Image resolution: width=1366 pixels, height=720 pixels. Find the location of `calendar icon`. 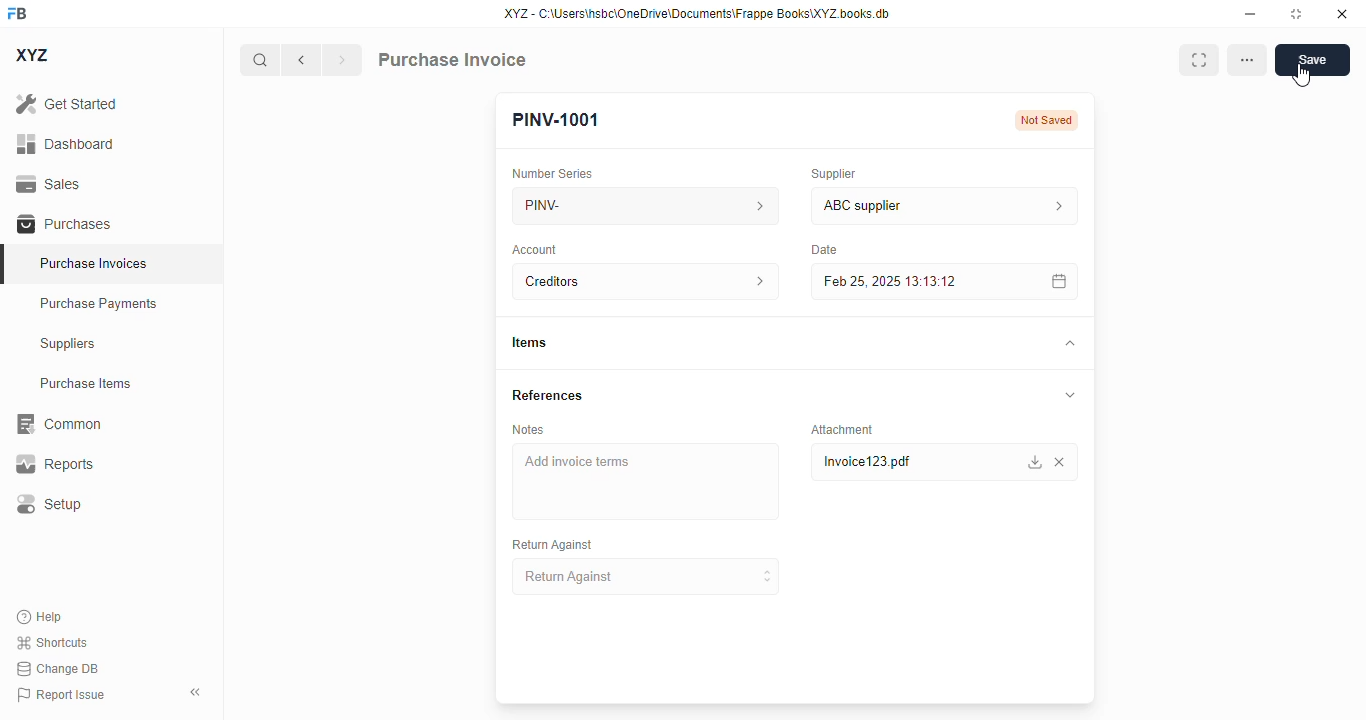

calendar icon is located at coordinates (1055, 281).